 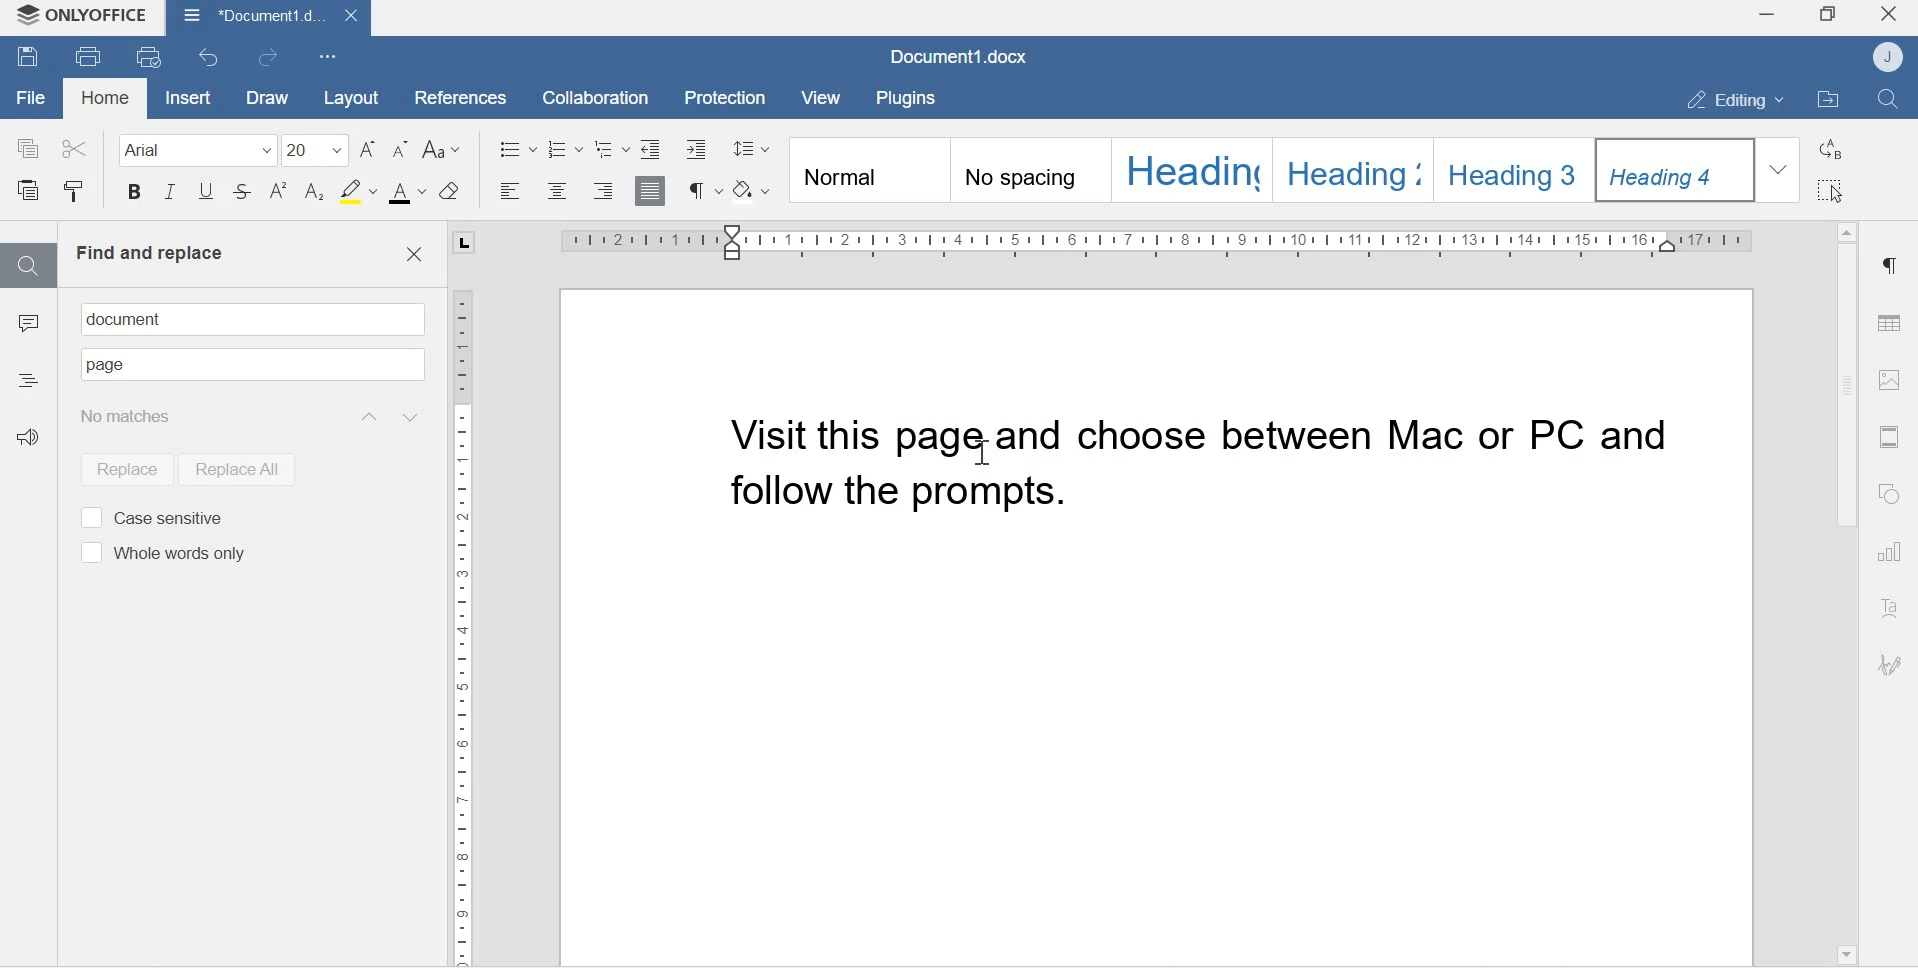 I want to click on Font size, so click(x=317, y=149).